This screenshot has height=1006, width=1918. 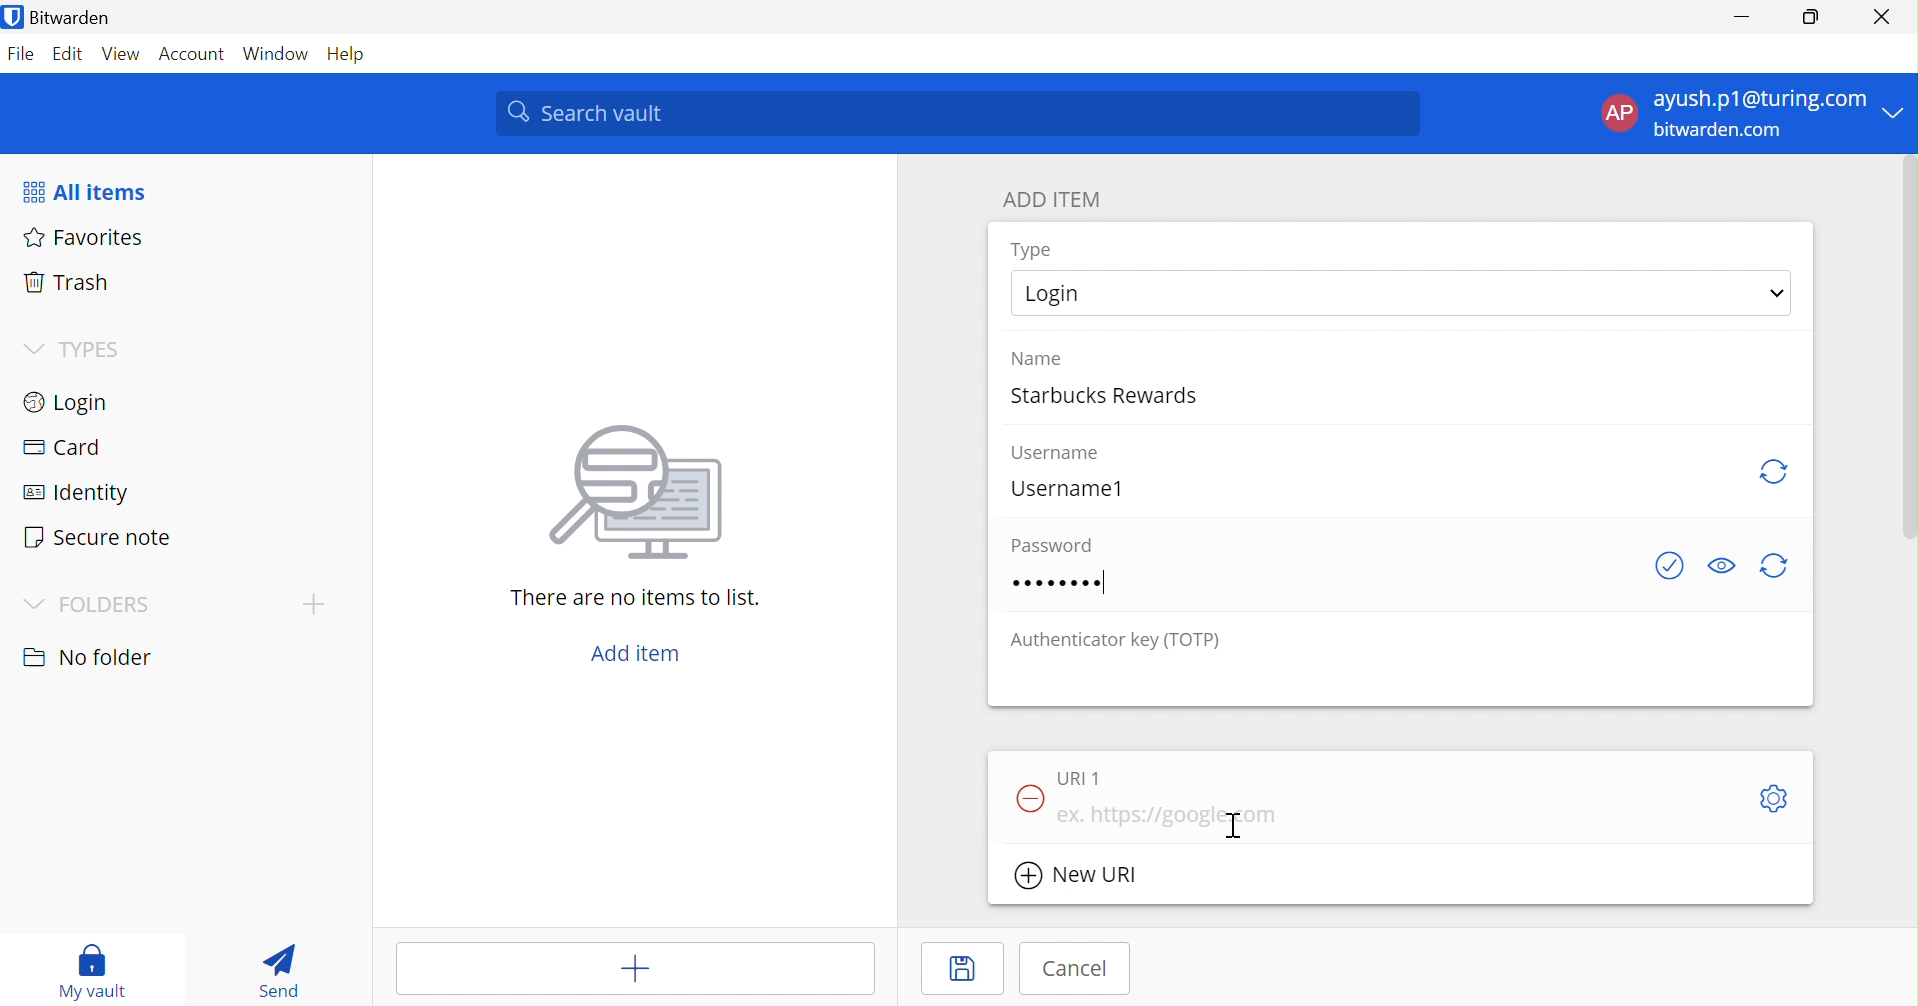 What do you see at coordinates (1114, 641) in the screenshot?
I see `Authenticator key (TOTP)` at bounding box center [1114, 641].